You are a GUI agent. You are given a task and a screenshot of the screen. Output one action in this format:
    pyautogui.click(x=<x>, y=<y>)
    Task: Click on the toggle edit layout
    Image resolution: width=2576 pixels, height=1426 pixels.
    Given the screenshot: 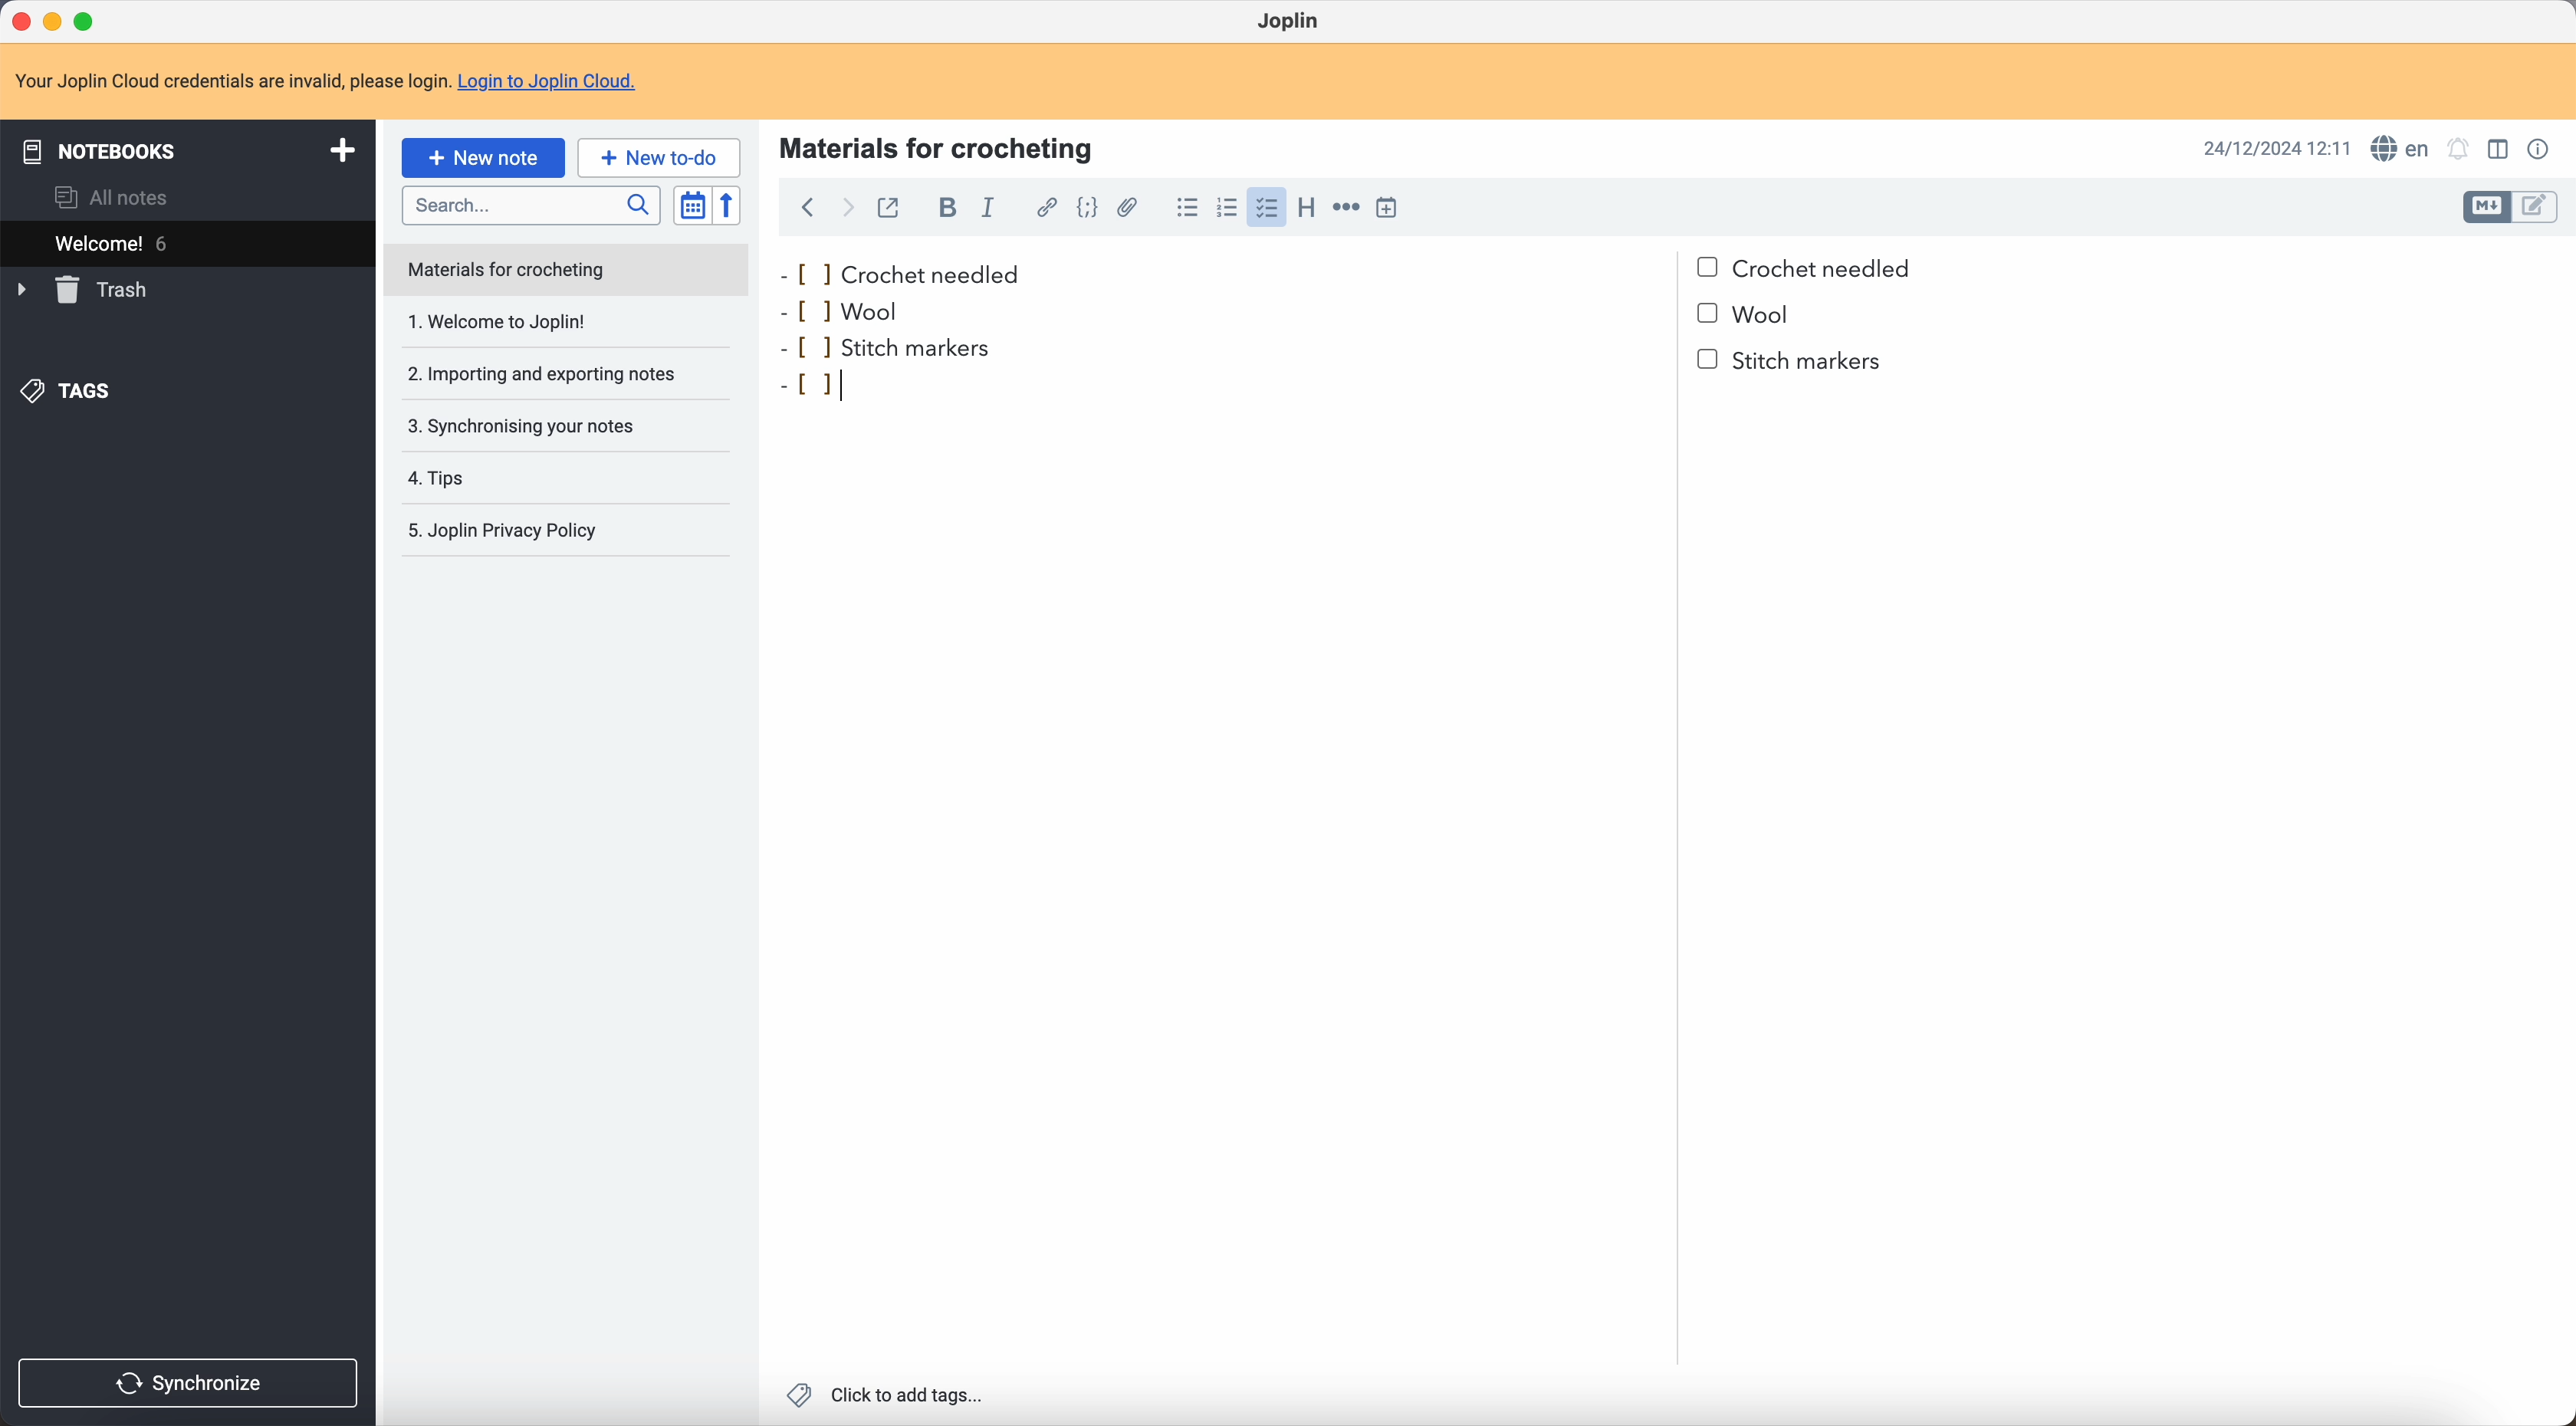 What is the action you would take?
    pyautogui.click(x=2501, y=148)
    